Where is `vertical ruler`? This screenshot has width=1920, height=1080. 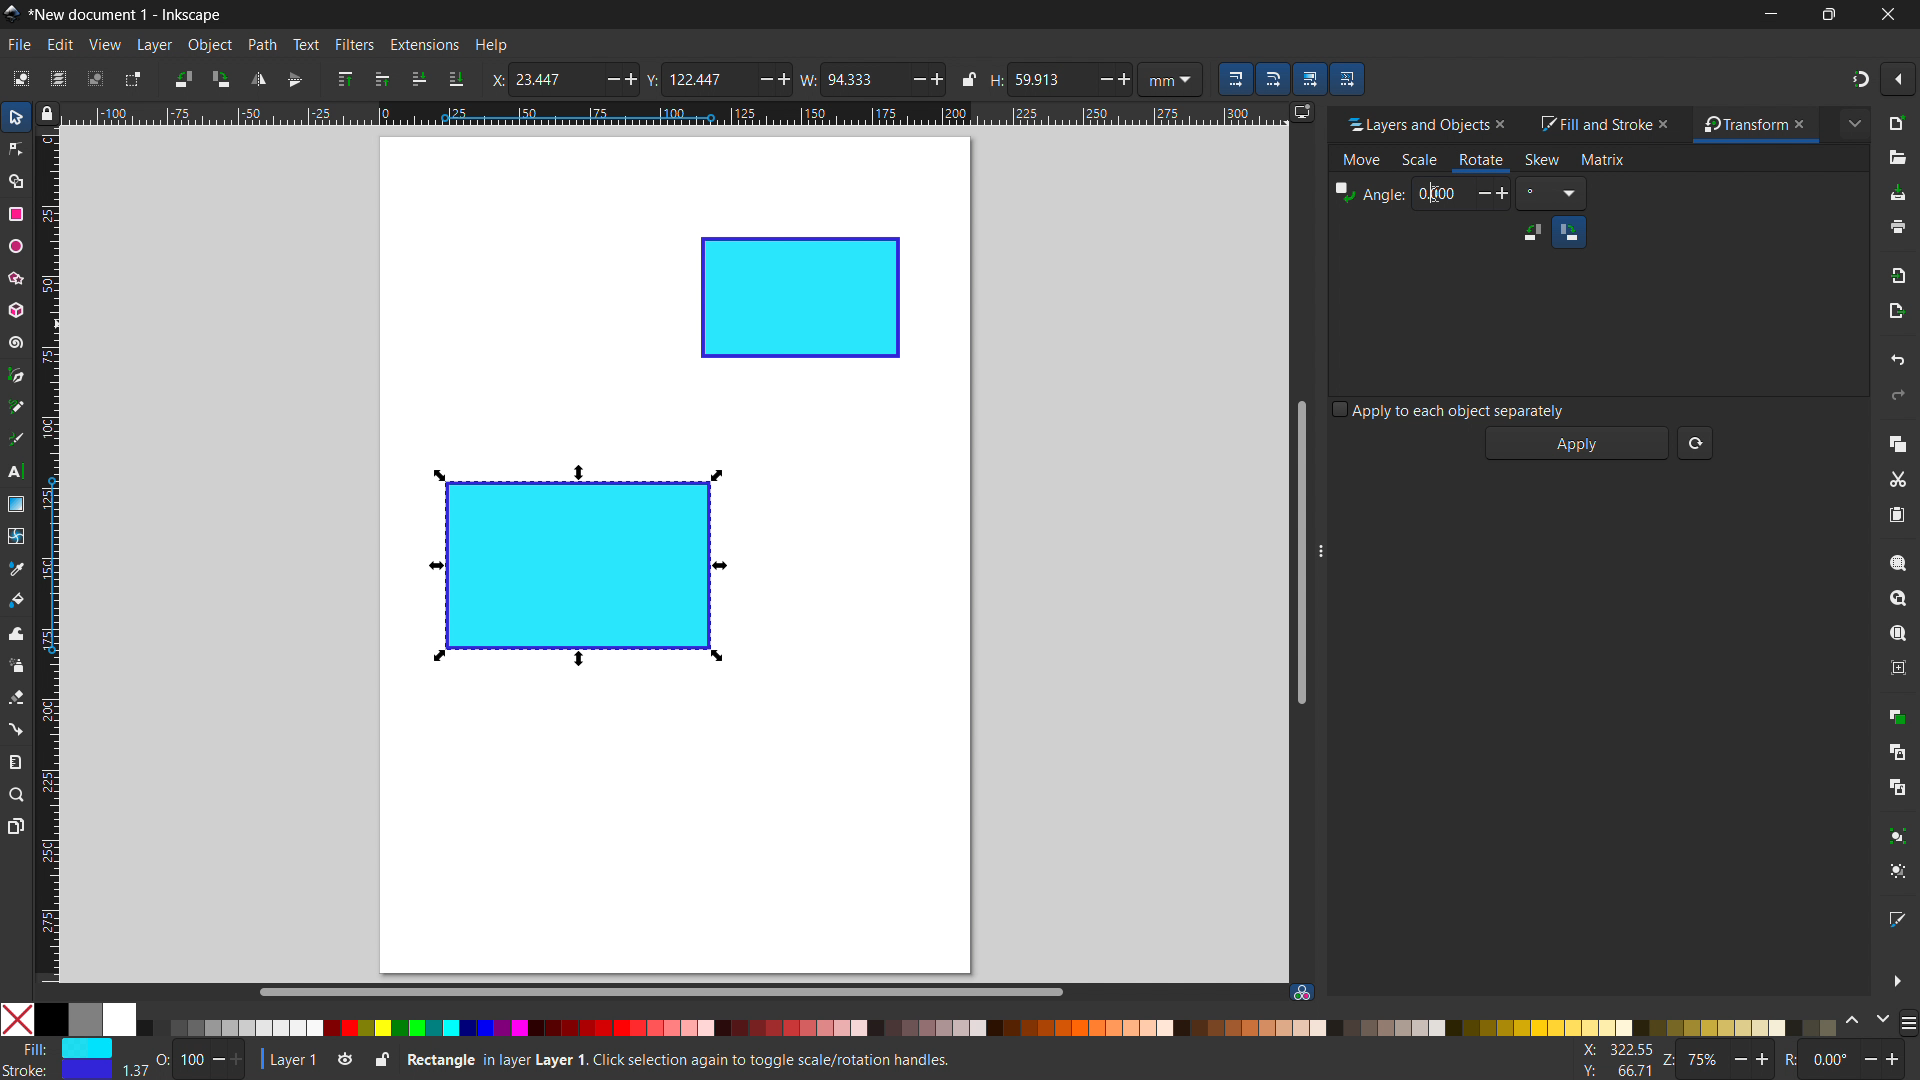
vertical ruler is located at coordinates (48, 559).